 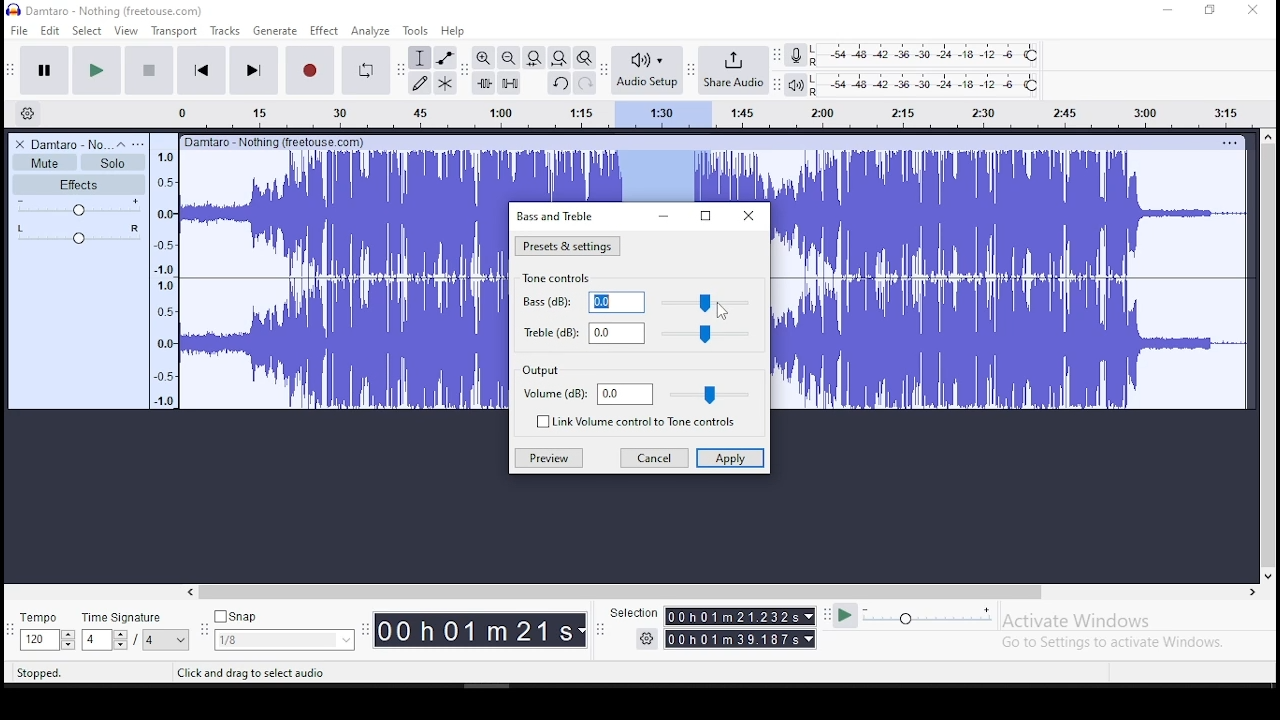 What do you see at coordinates (164, 279) in the screenshot?
I see `` at bounding box center [164, 279].